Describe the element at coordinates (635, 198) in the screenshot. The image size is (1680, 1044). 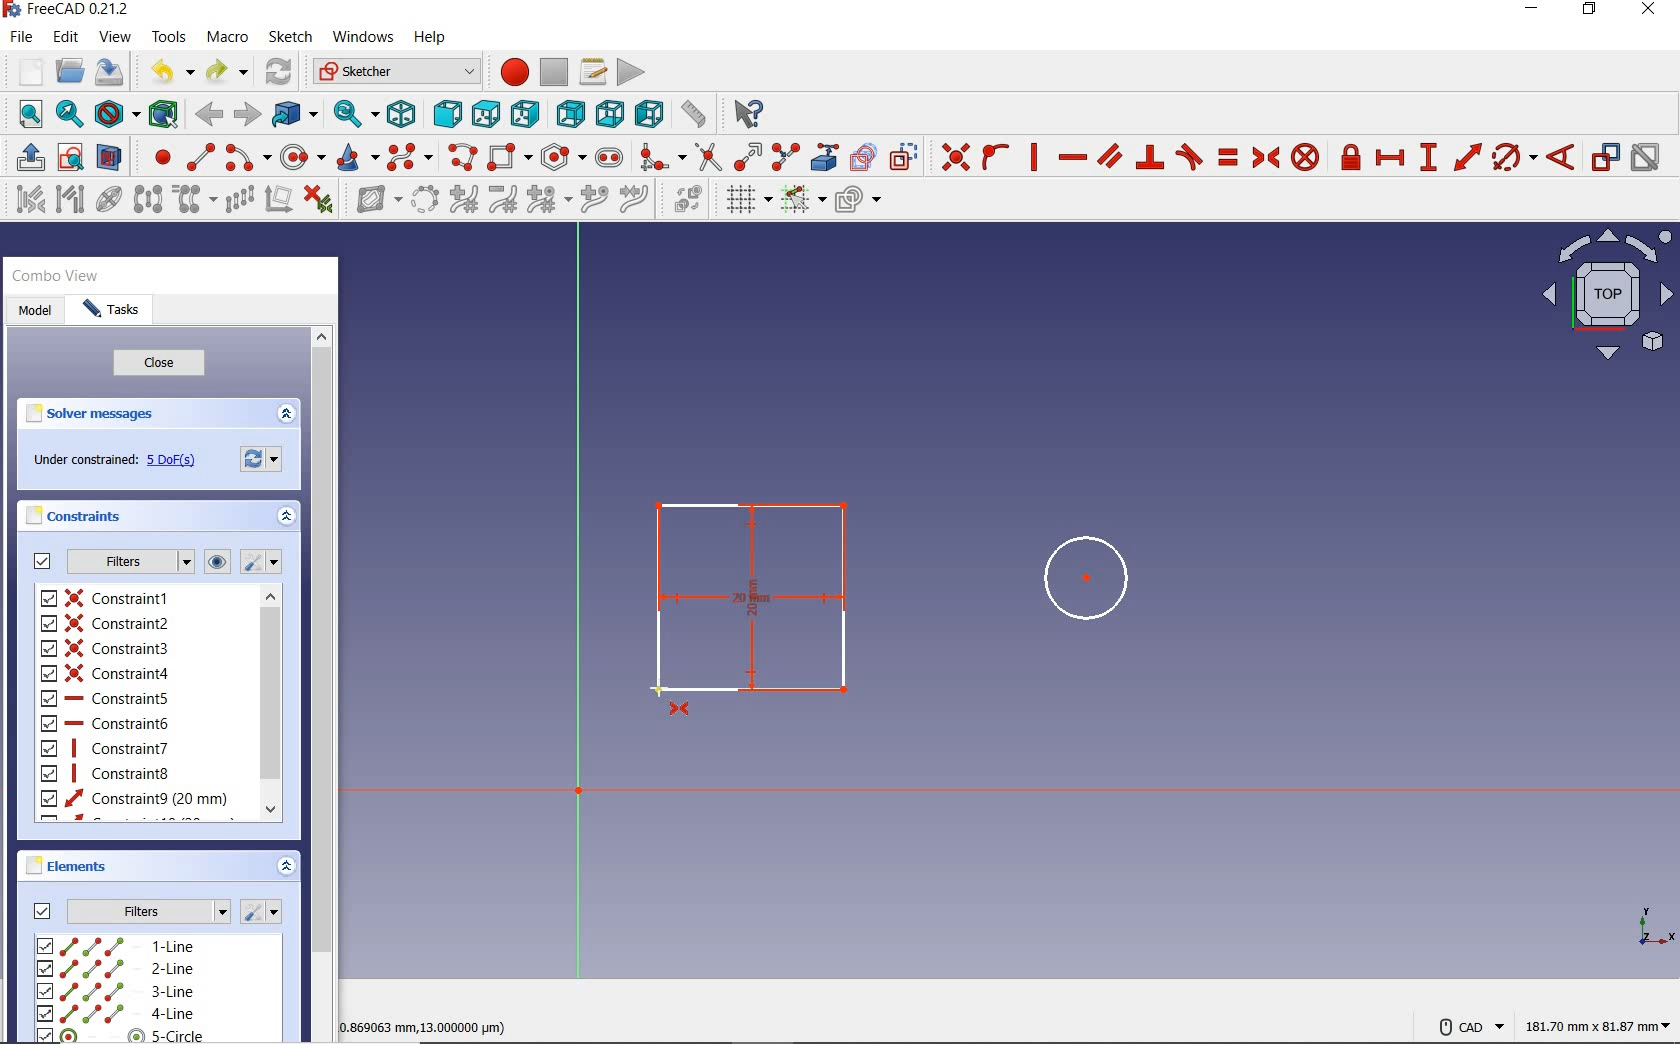
I see `join curves` at that location.